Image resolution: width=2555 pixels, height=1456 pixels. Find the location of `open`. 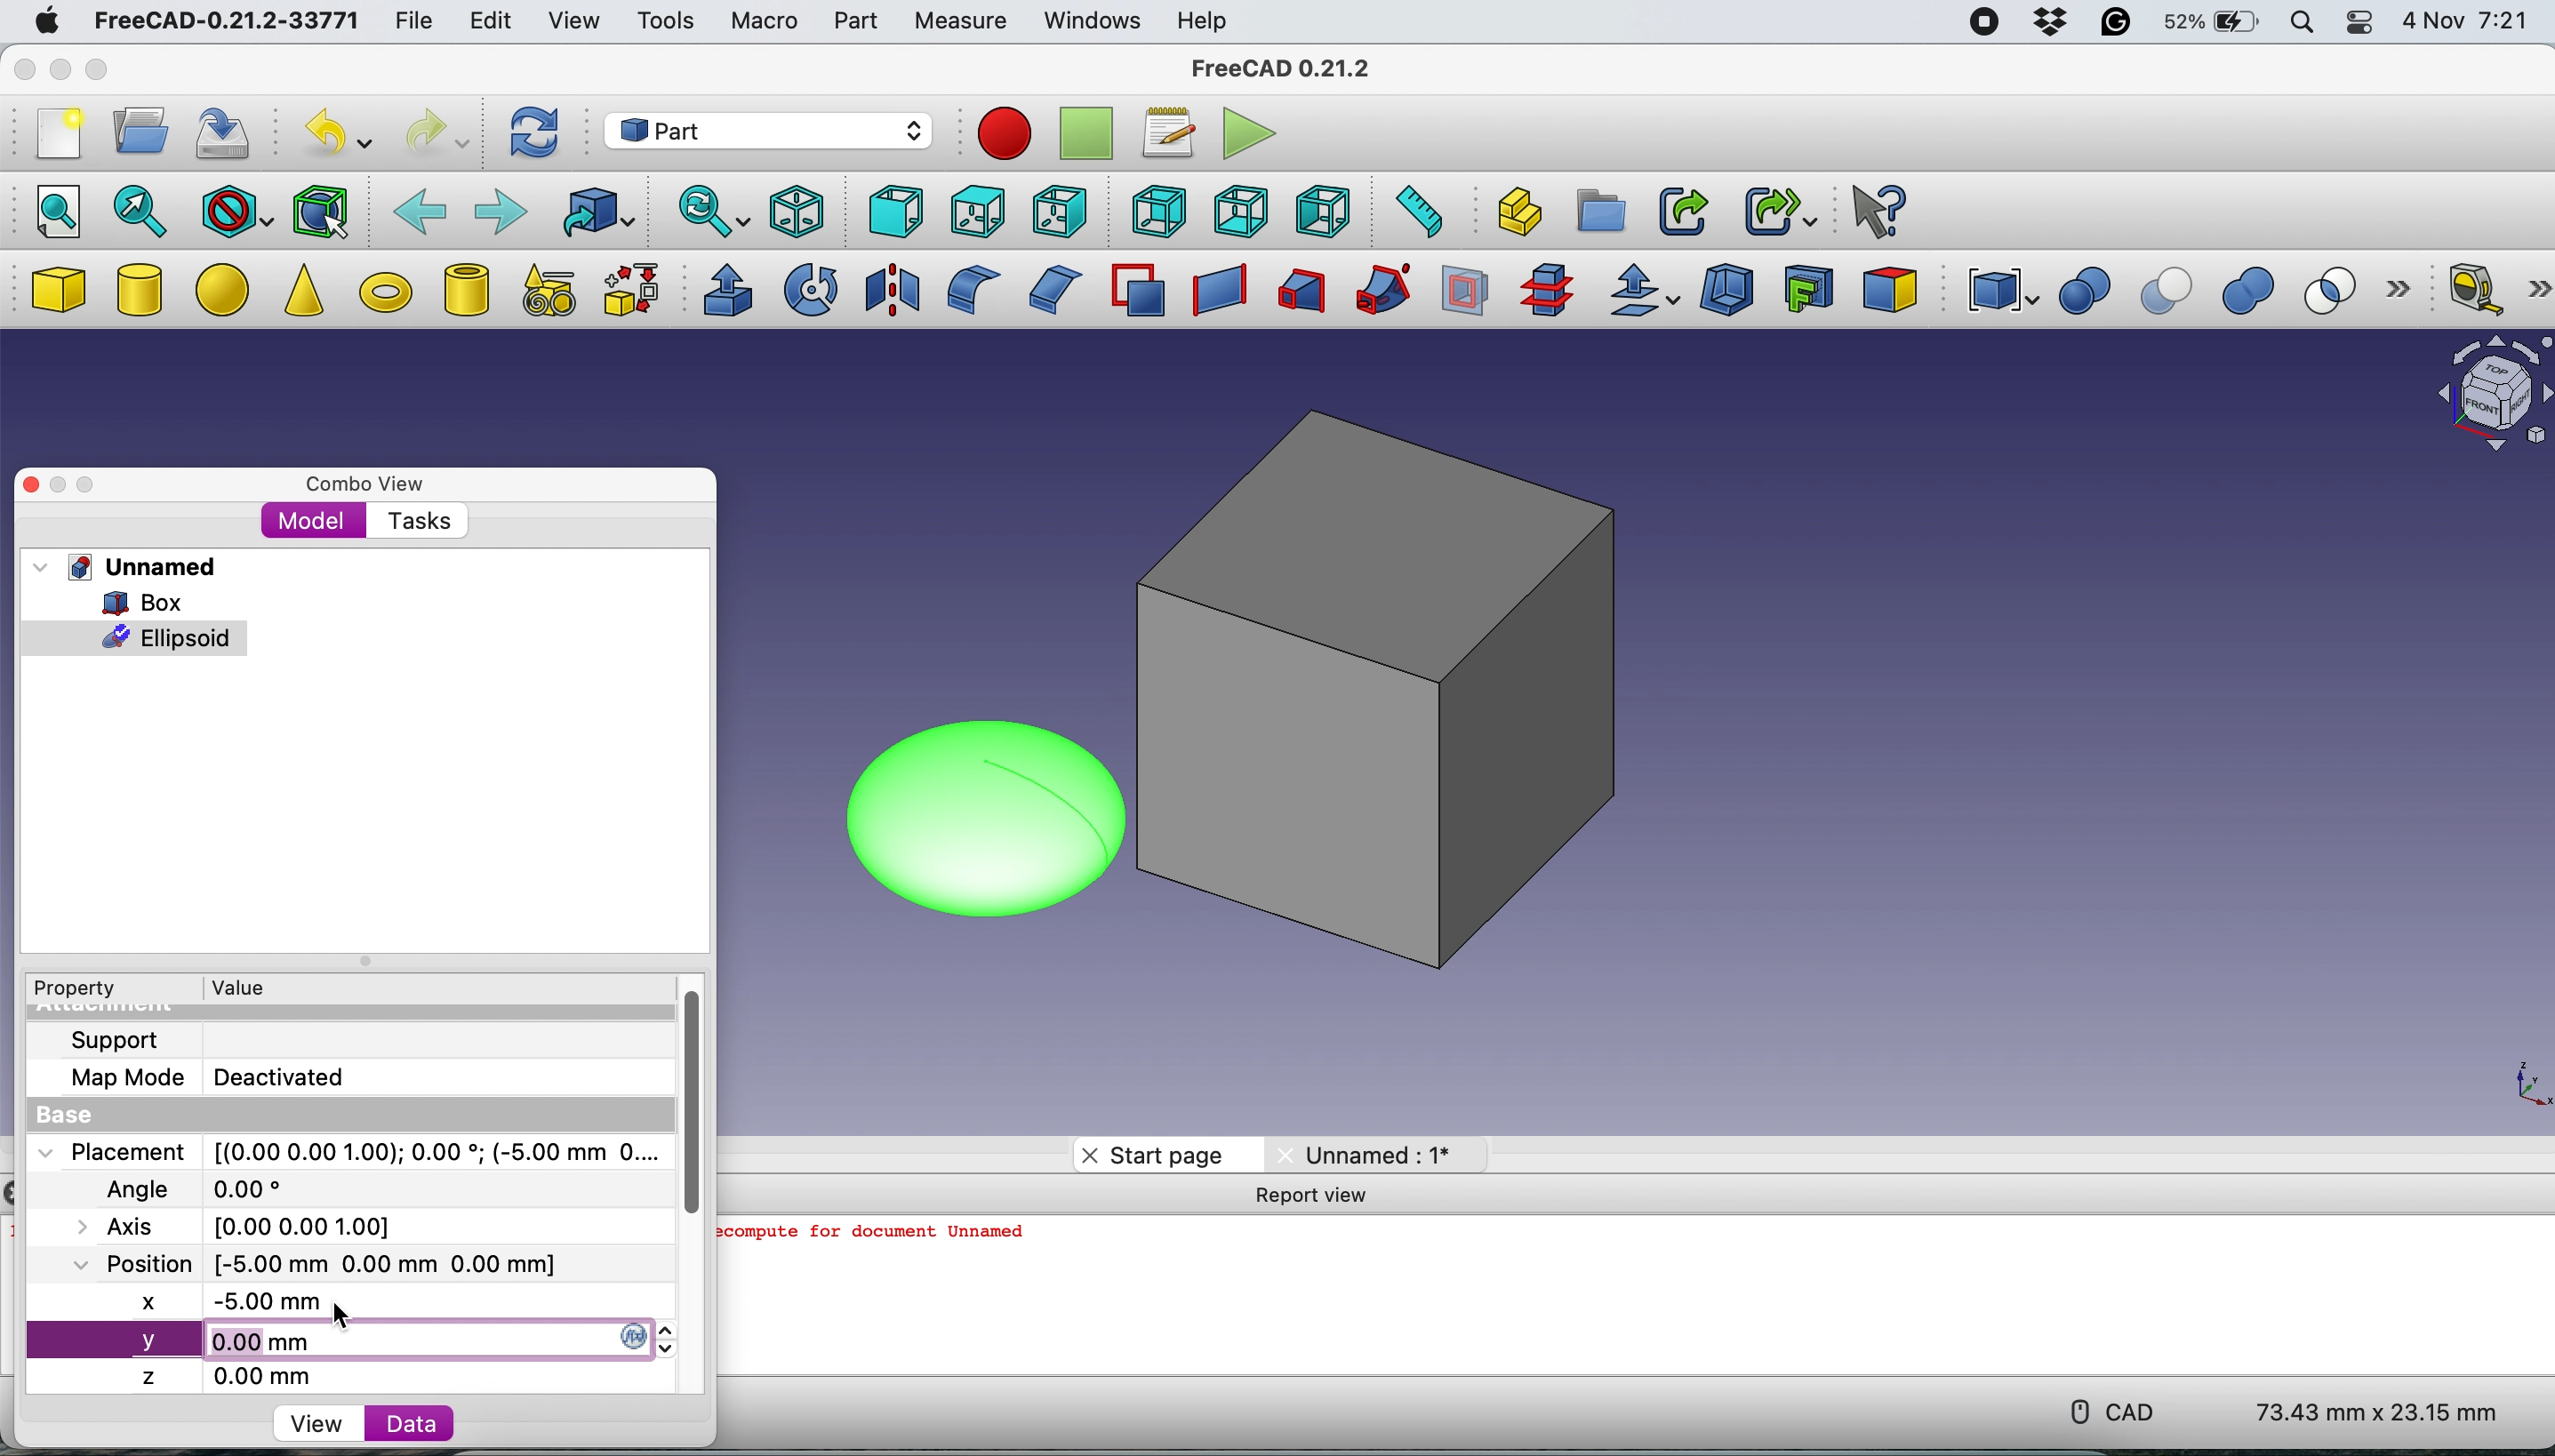

open is located at coordinates (133, 131).